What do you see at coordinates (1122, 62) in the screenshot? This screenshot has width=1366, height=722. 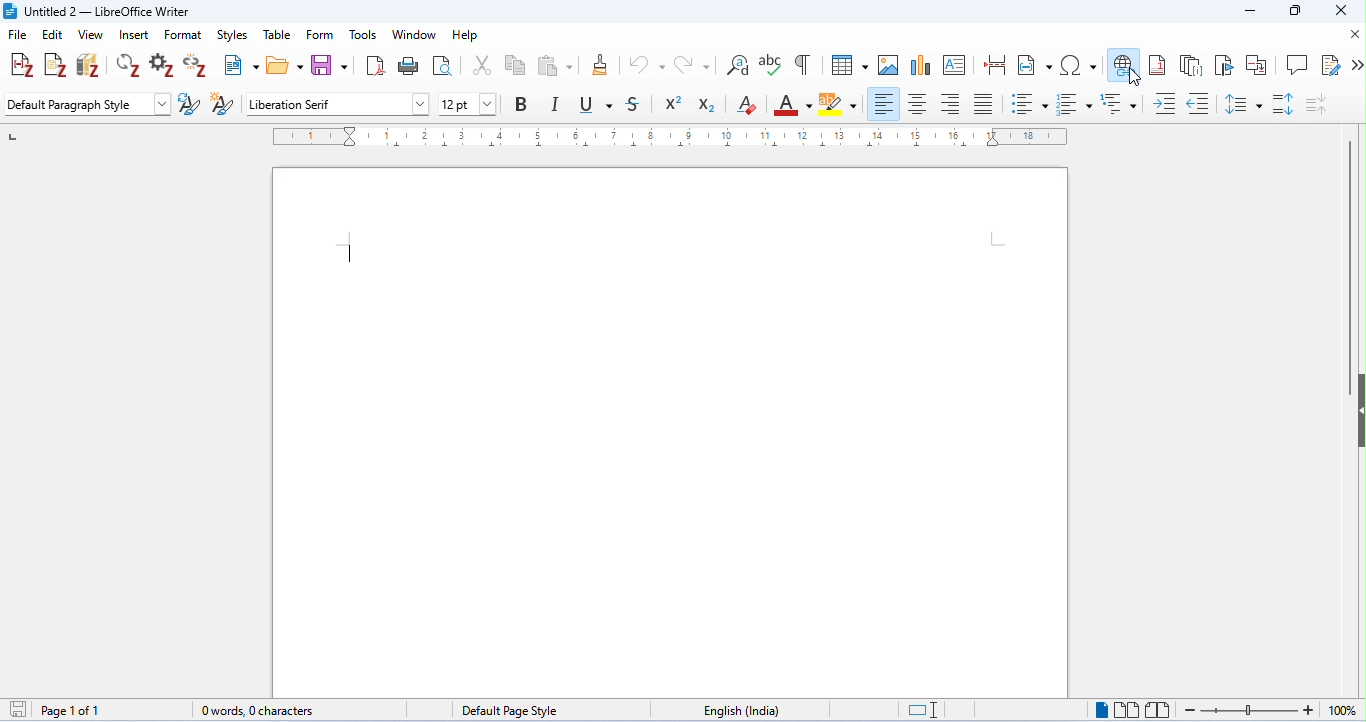 I see `insert hyperlink` at bounding box center [1122, 62].